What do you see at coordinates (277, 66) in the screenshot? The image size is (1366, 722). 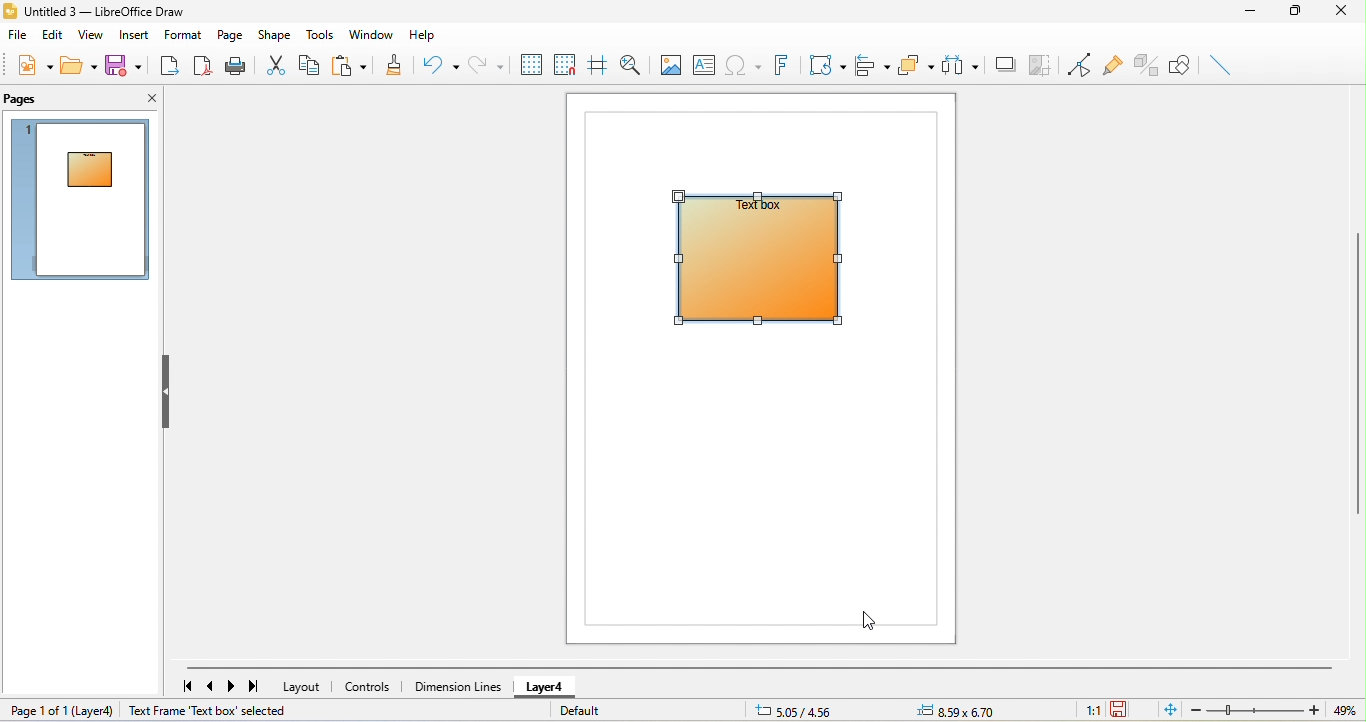 I see `cut` at bounding box center [277, 66].